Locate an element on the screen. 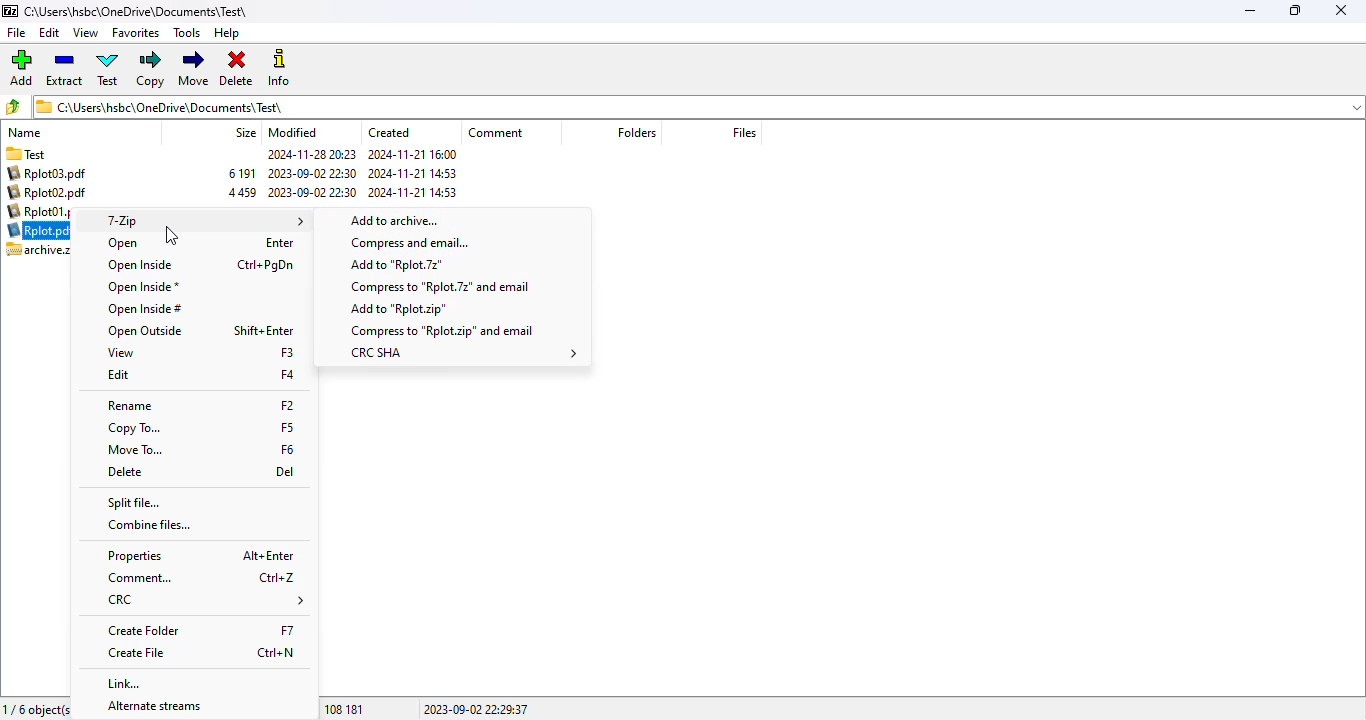 The height and width of the screenshot is (720, 1366). CRC SHA is located at coordinates (464, 353).